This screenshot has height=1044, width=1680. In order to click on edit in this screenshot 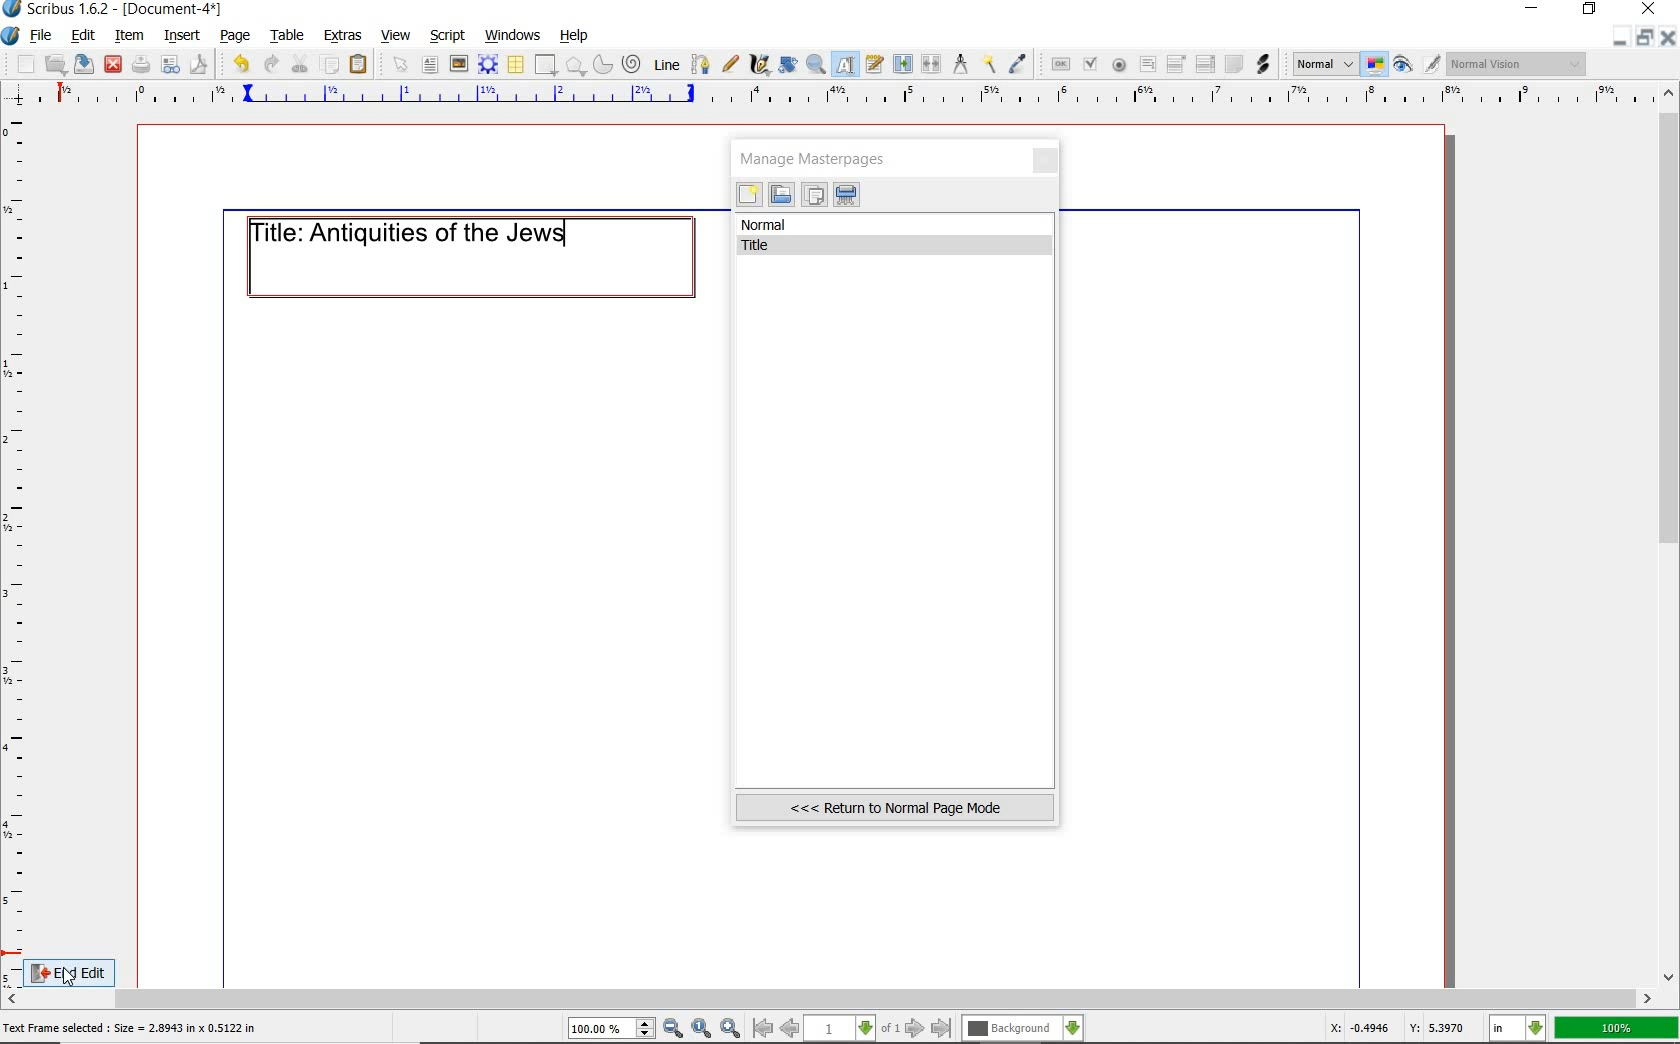, I will do `click(81, 37)`.